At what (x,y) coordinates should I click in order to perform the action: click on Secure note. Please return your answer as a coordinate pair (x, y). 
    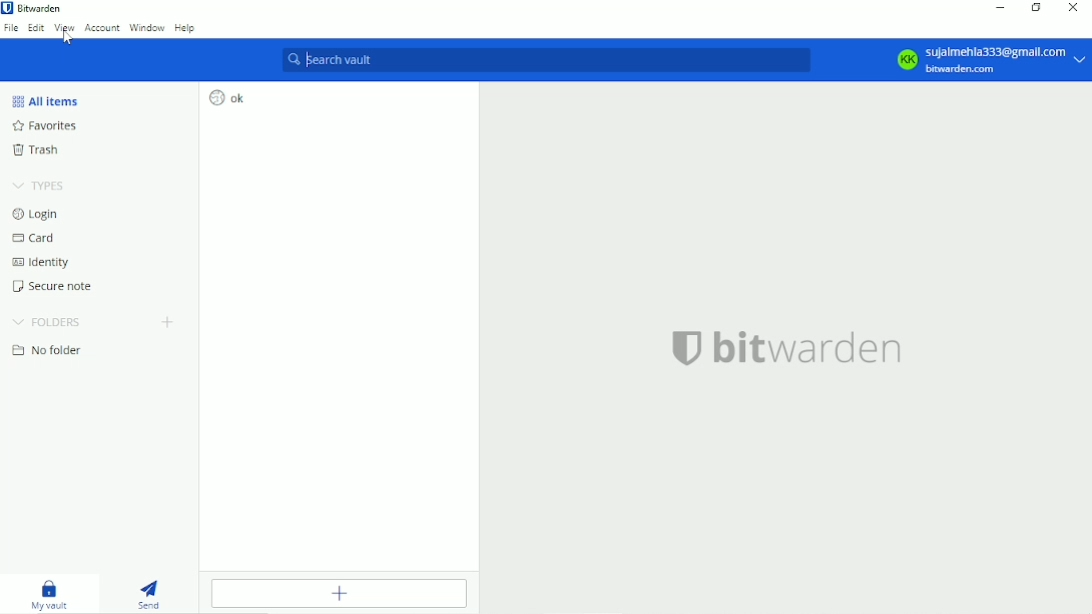
    Looking at the image, I should click on (55, 287).